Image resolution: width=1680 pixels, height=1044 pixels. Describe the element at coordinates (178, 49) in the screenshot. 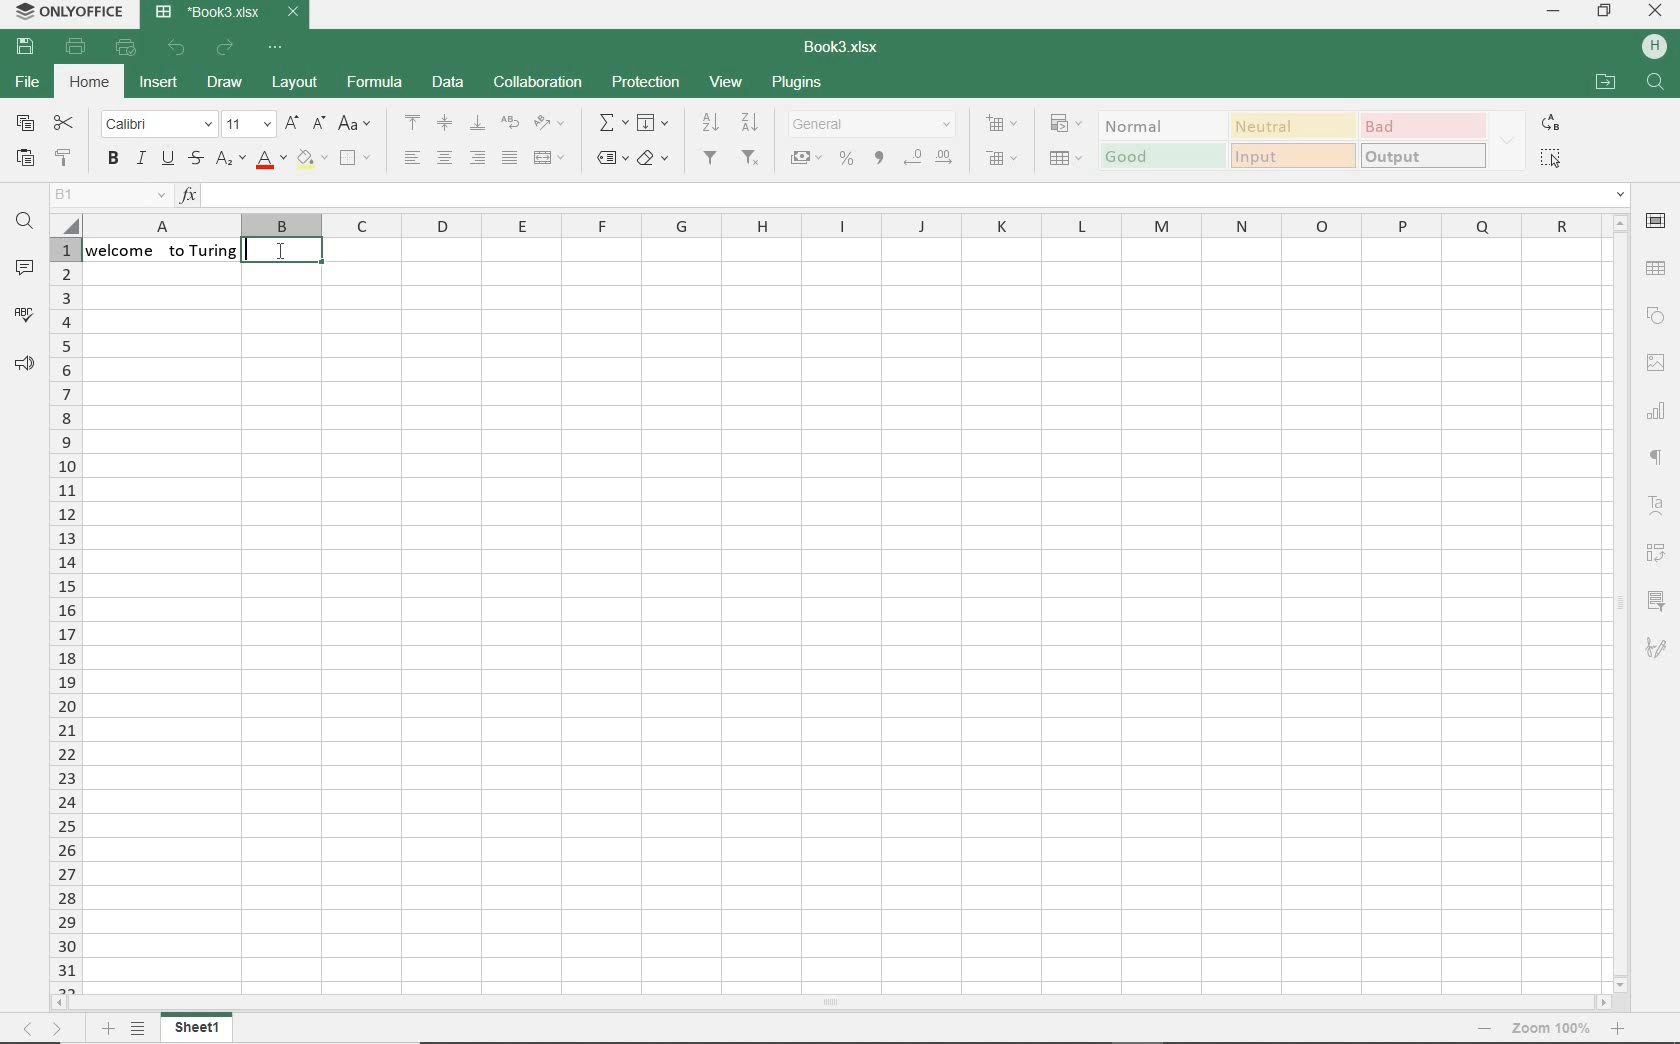

I see `undo` at that location.